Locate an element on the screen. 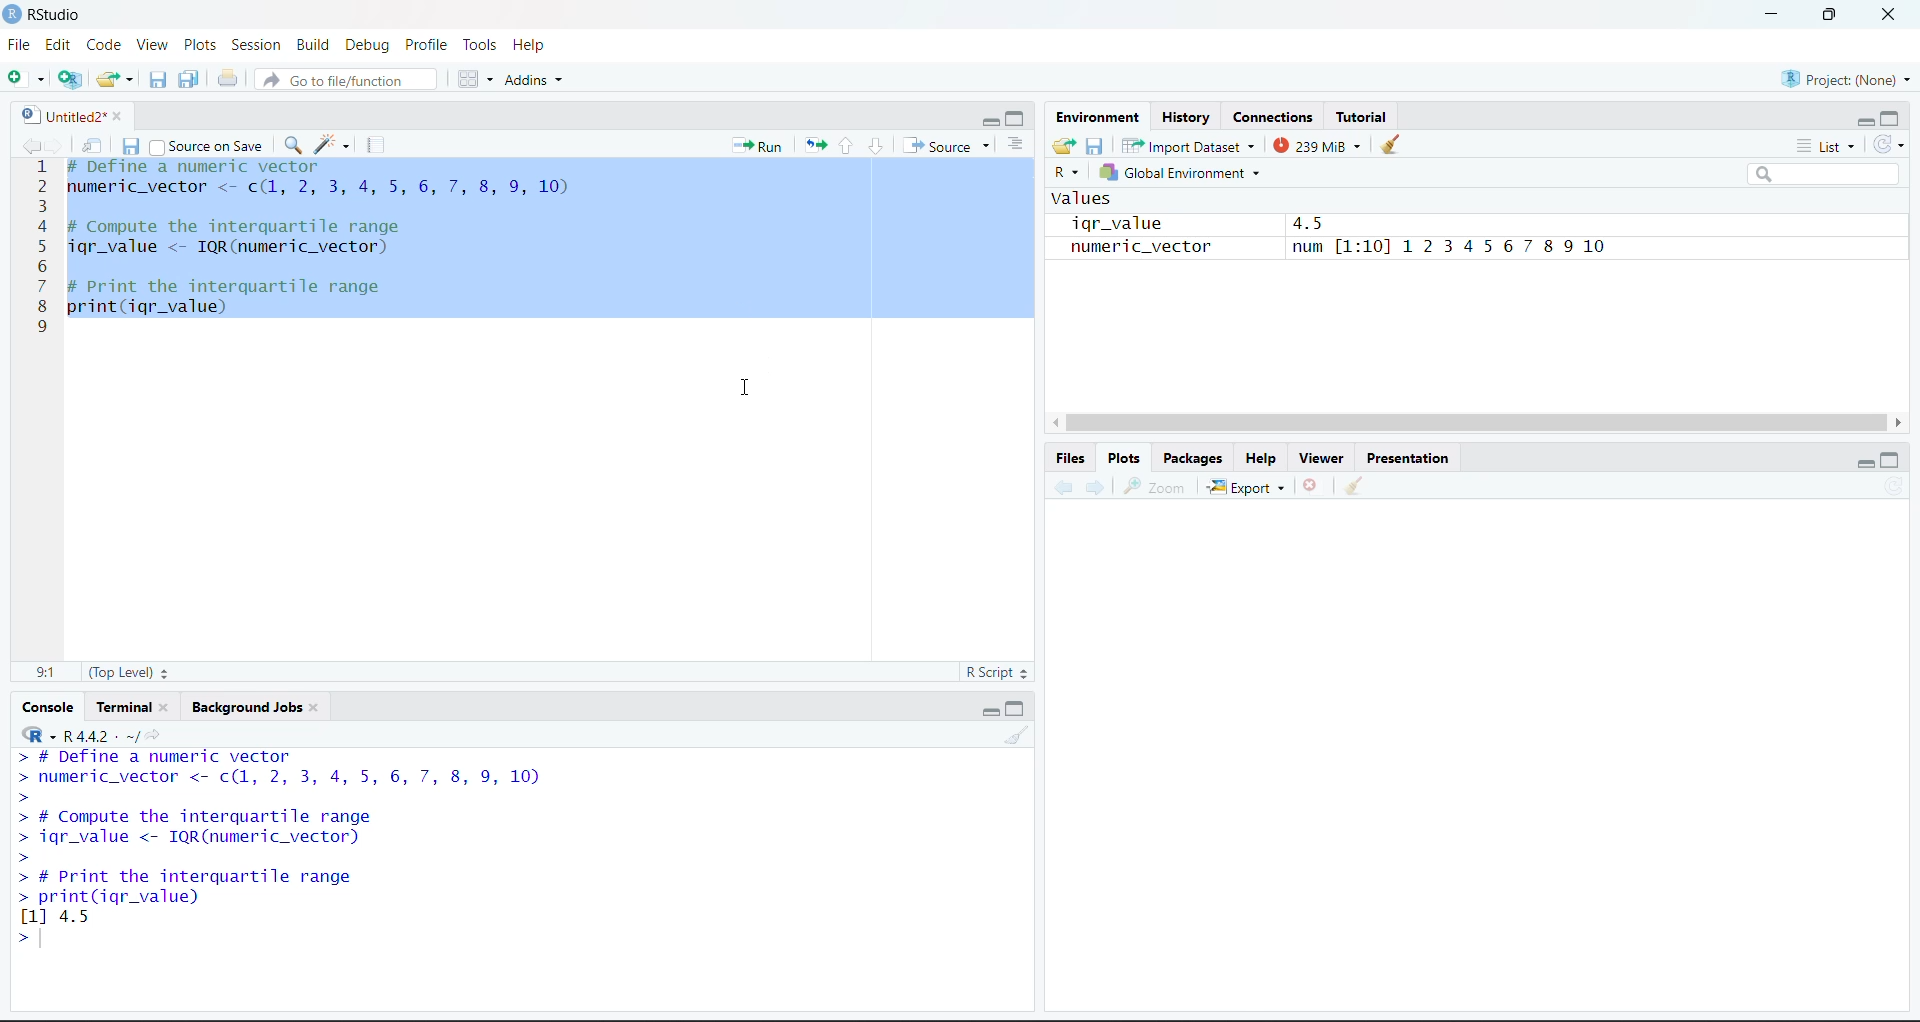 The image size is (1920, 1022). R is located at coordinates (37, 735).